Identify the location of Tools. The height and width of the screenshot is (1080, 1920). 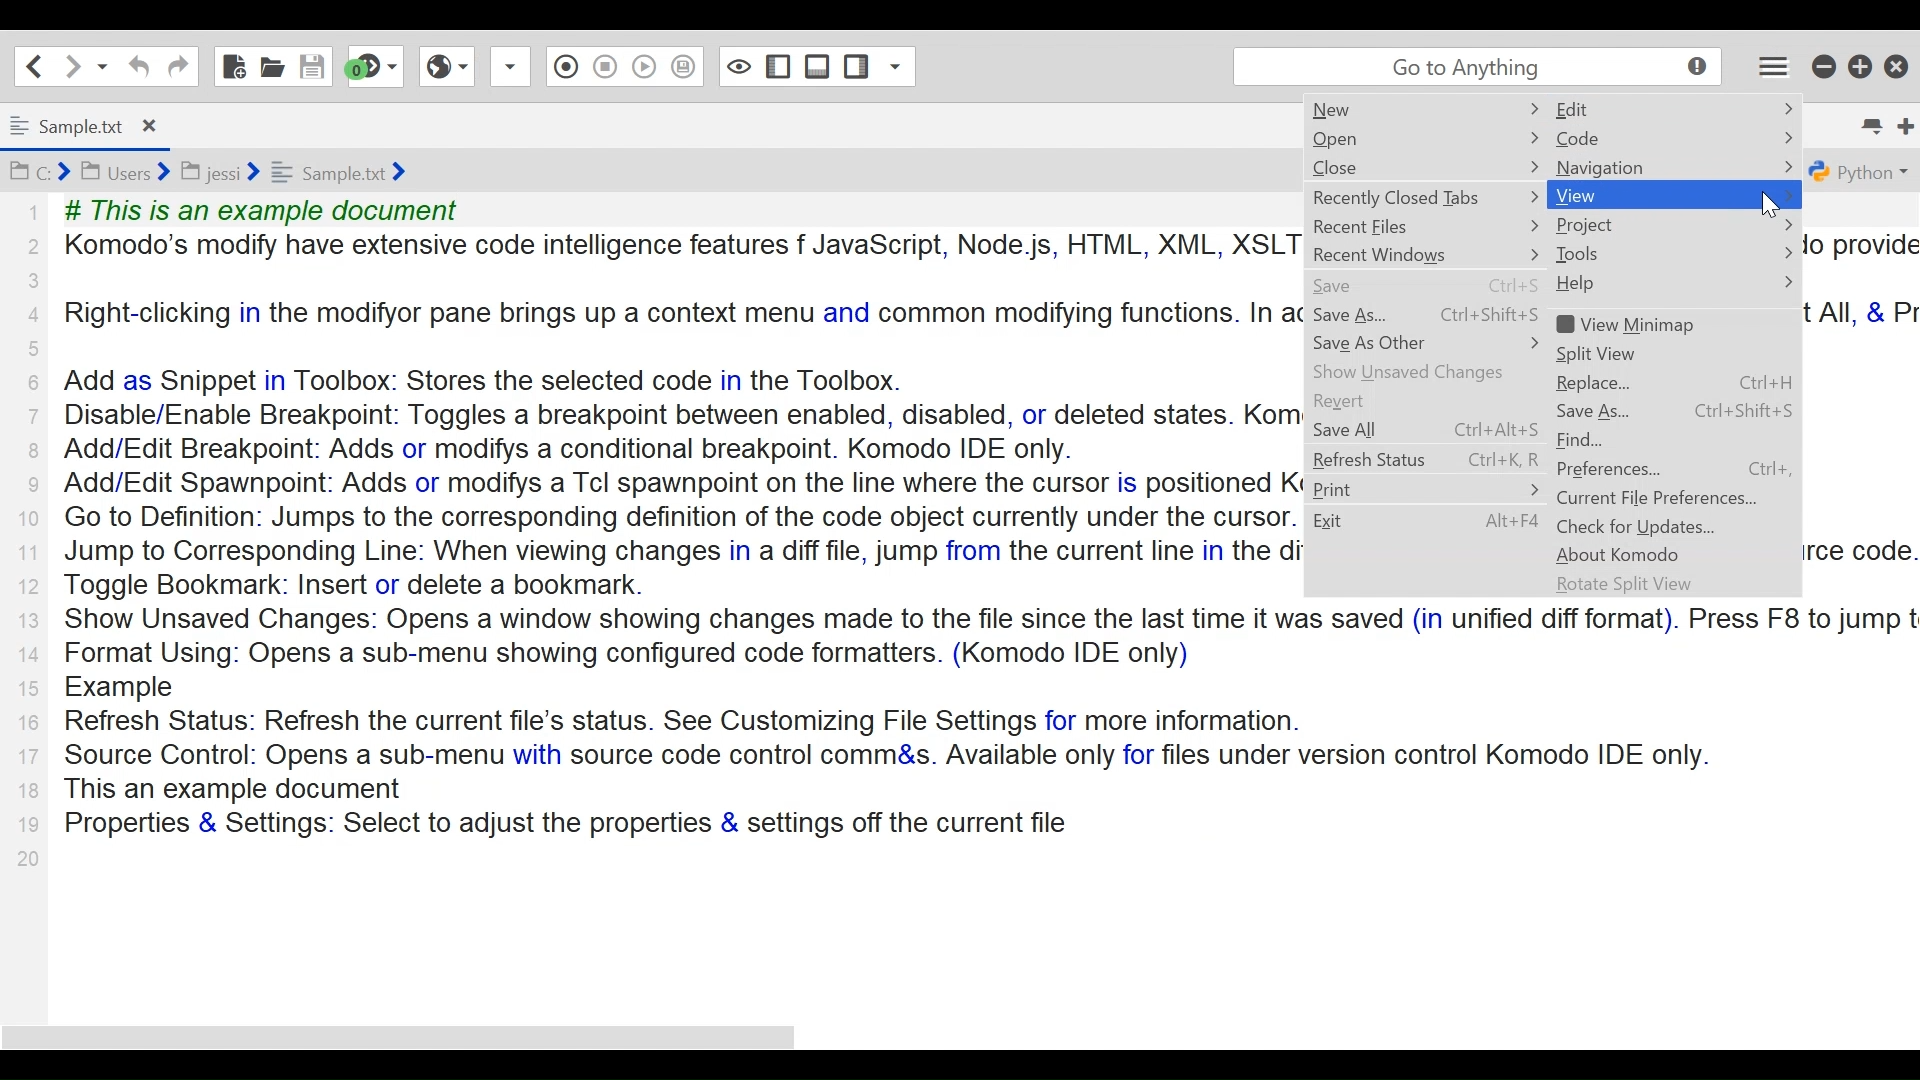
(1610, 254).